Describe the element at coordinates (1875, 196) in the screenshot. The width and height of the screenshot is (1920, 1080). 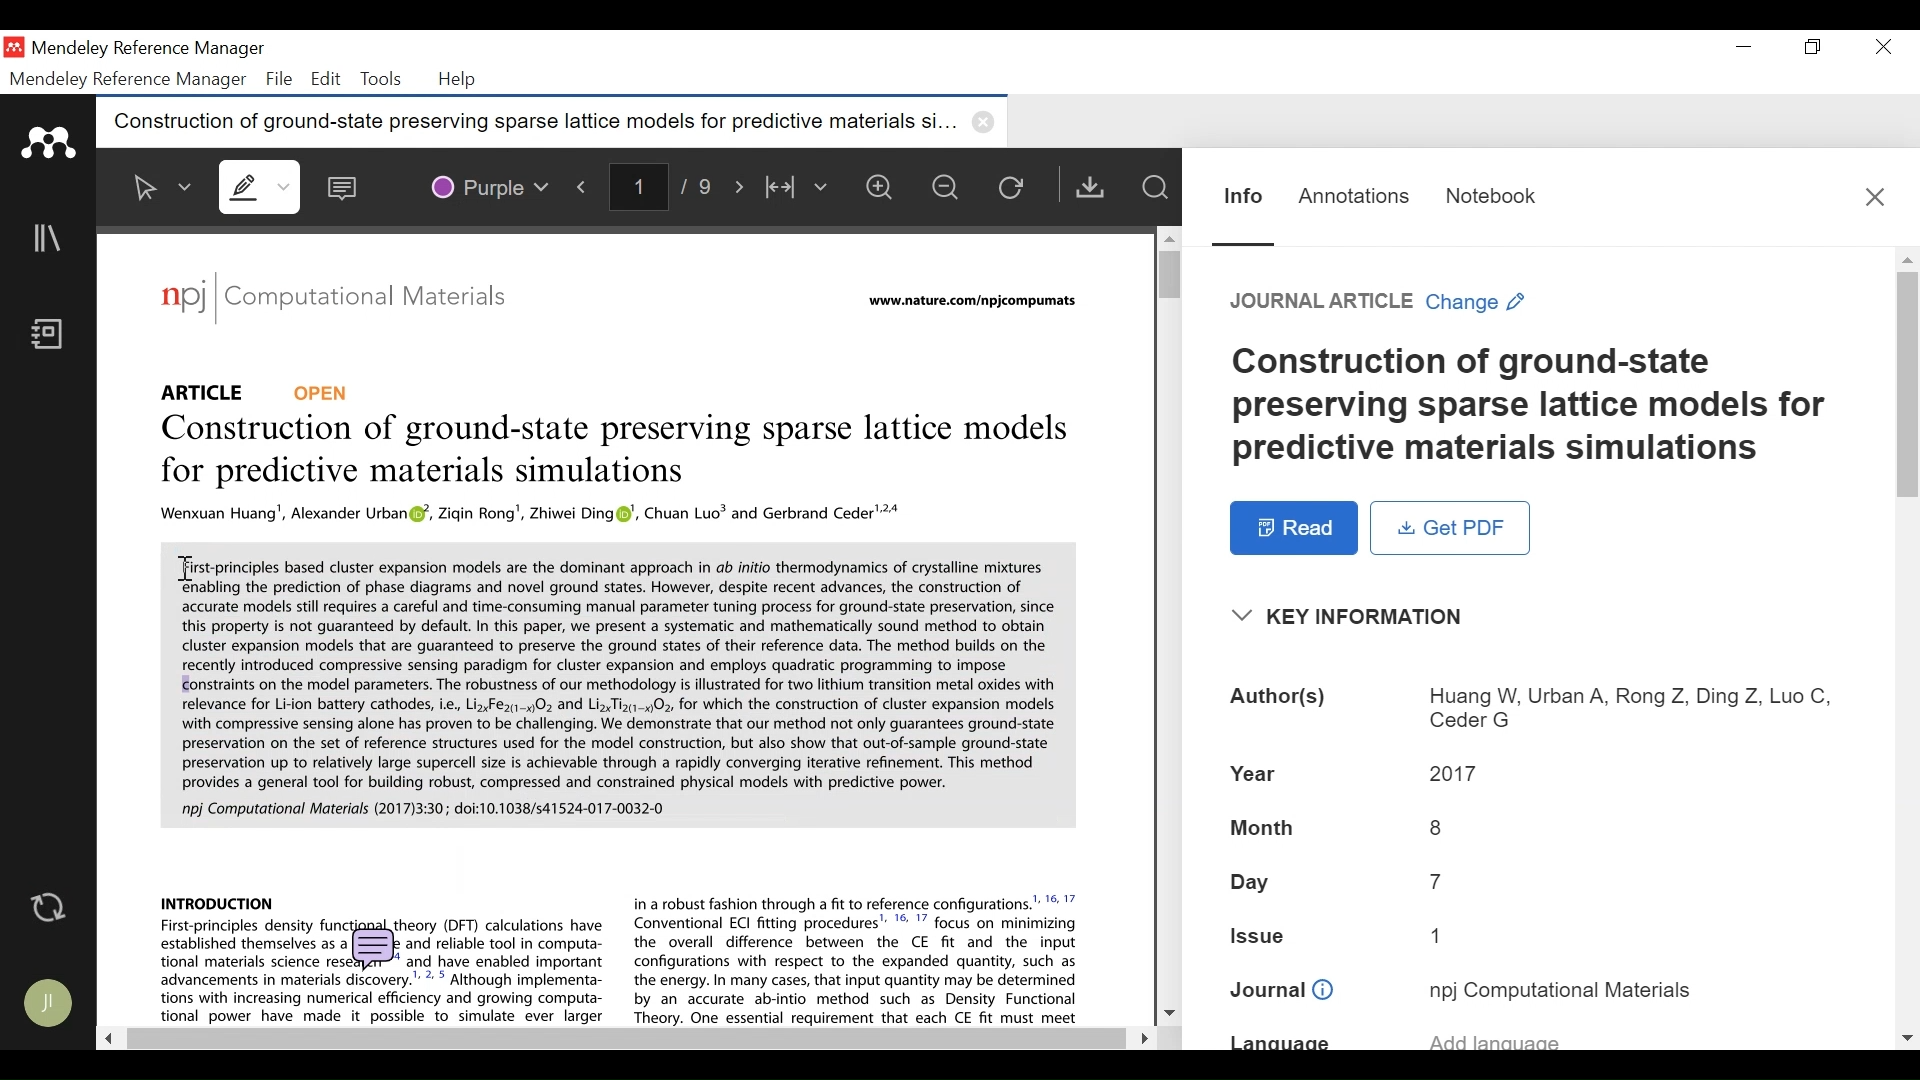
I see `Close` at that location.